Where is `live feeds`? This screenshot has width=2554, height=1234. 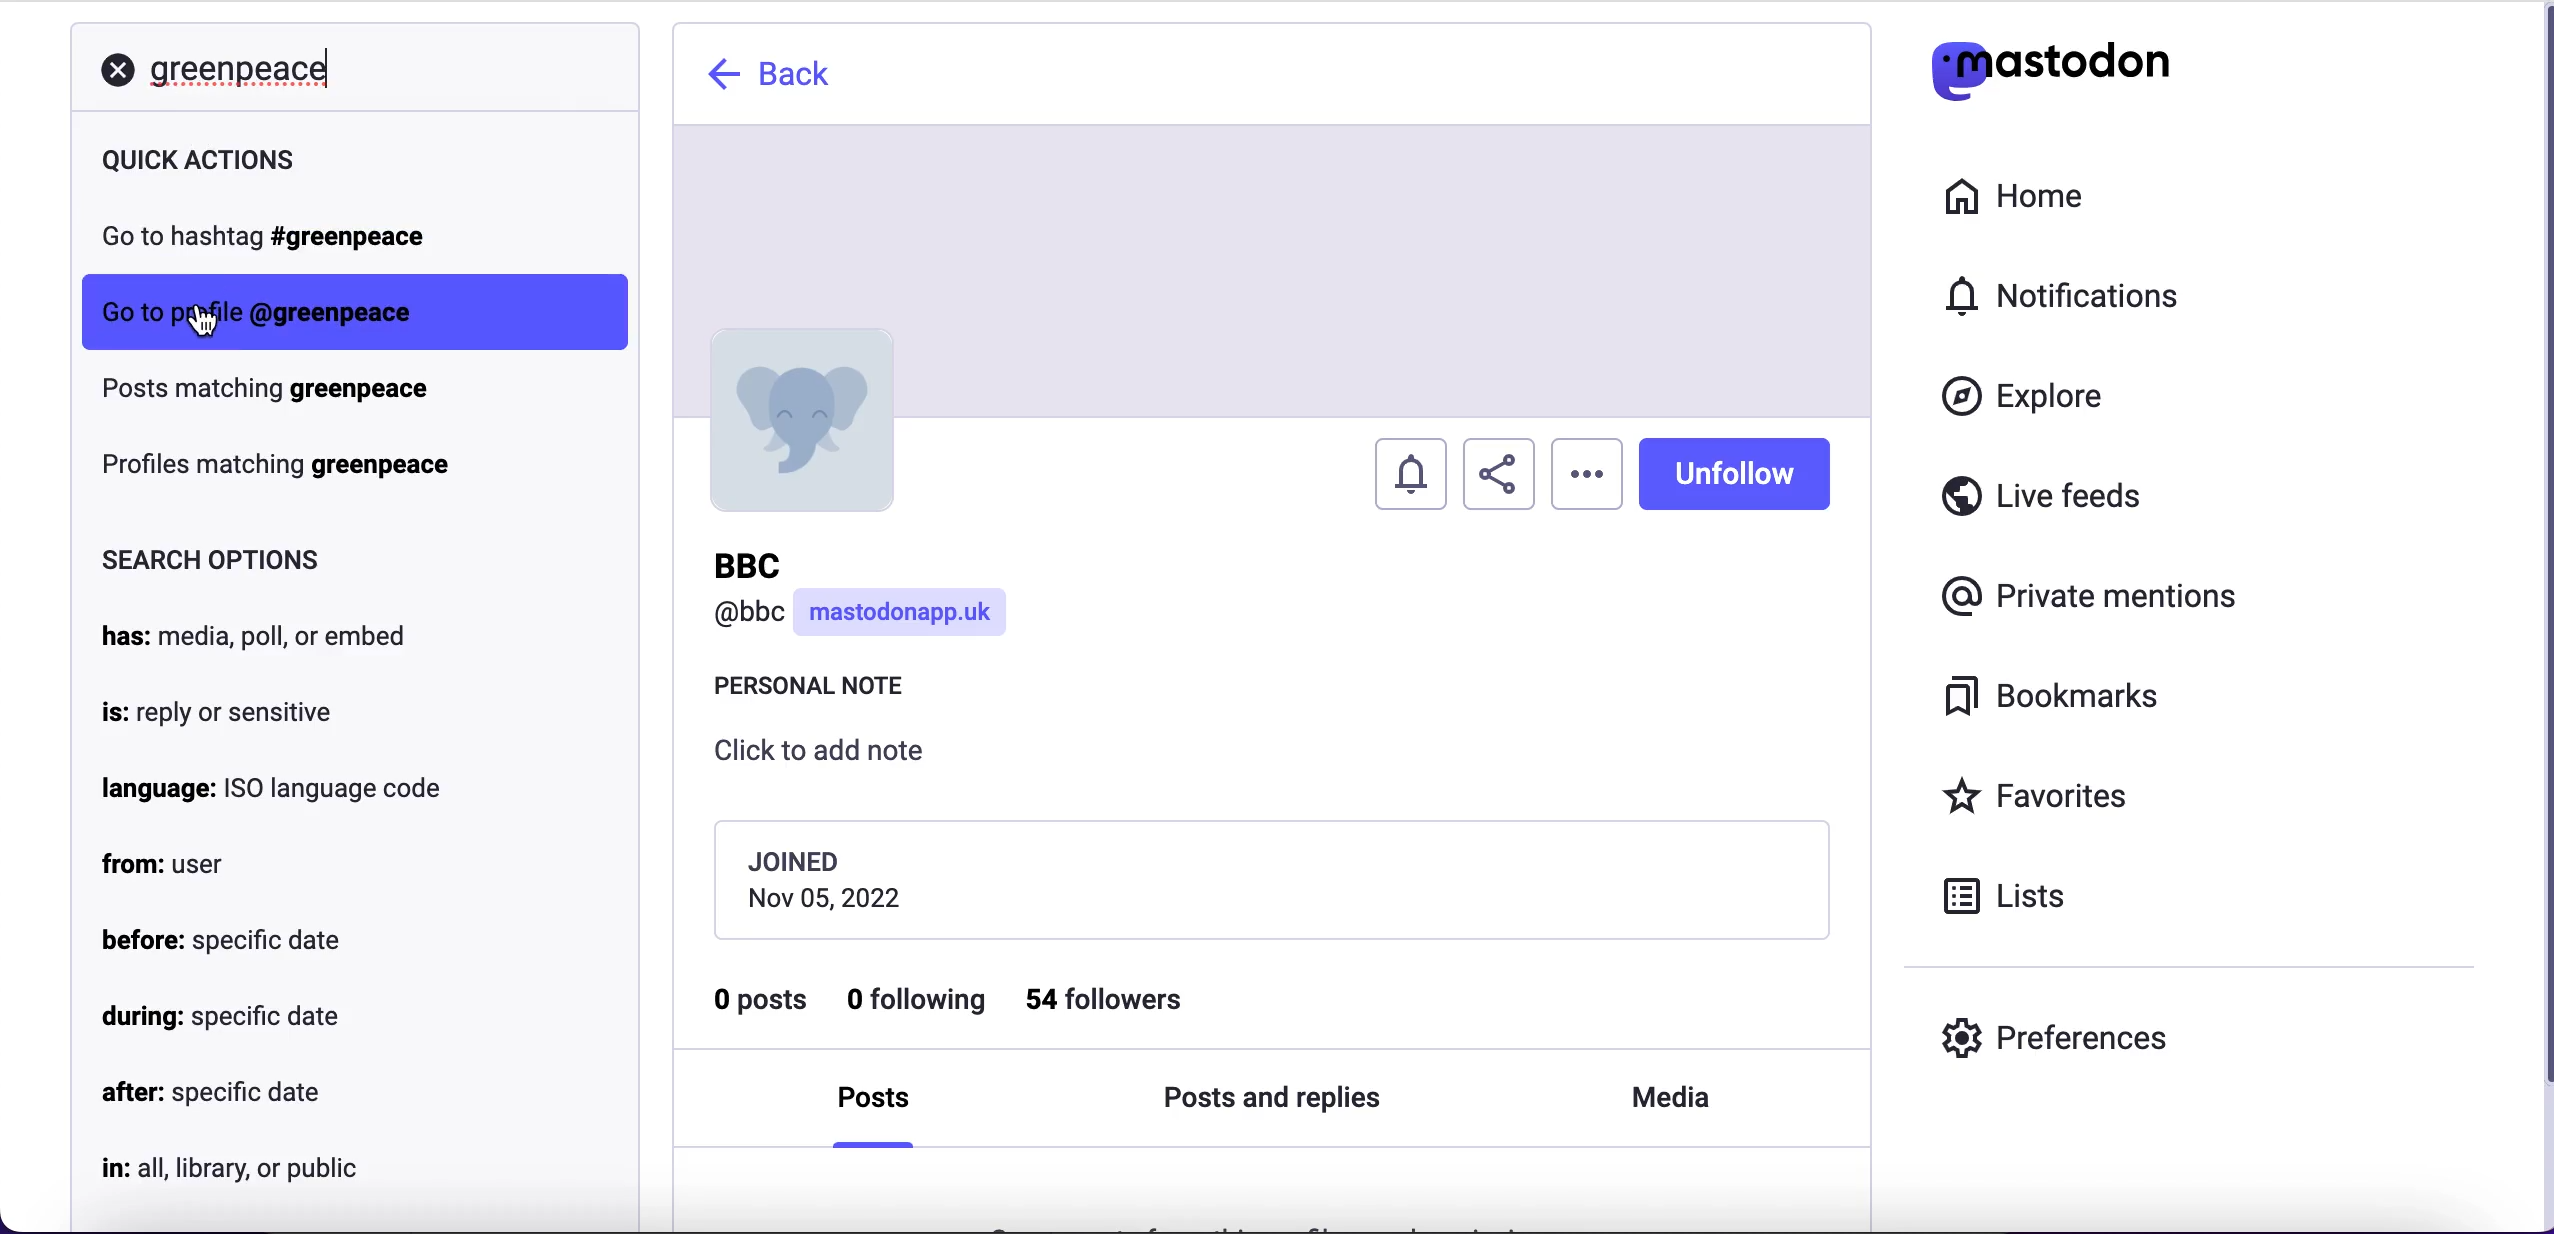
live feeds is located at coordinates (2043, 503).